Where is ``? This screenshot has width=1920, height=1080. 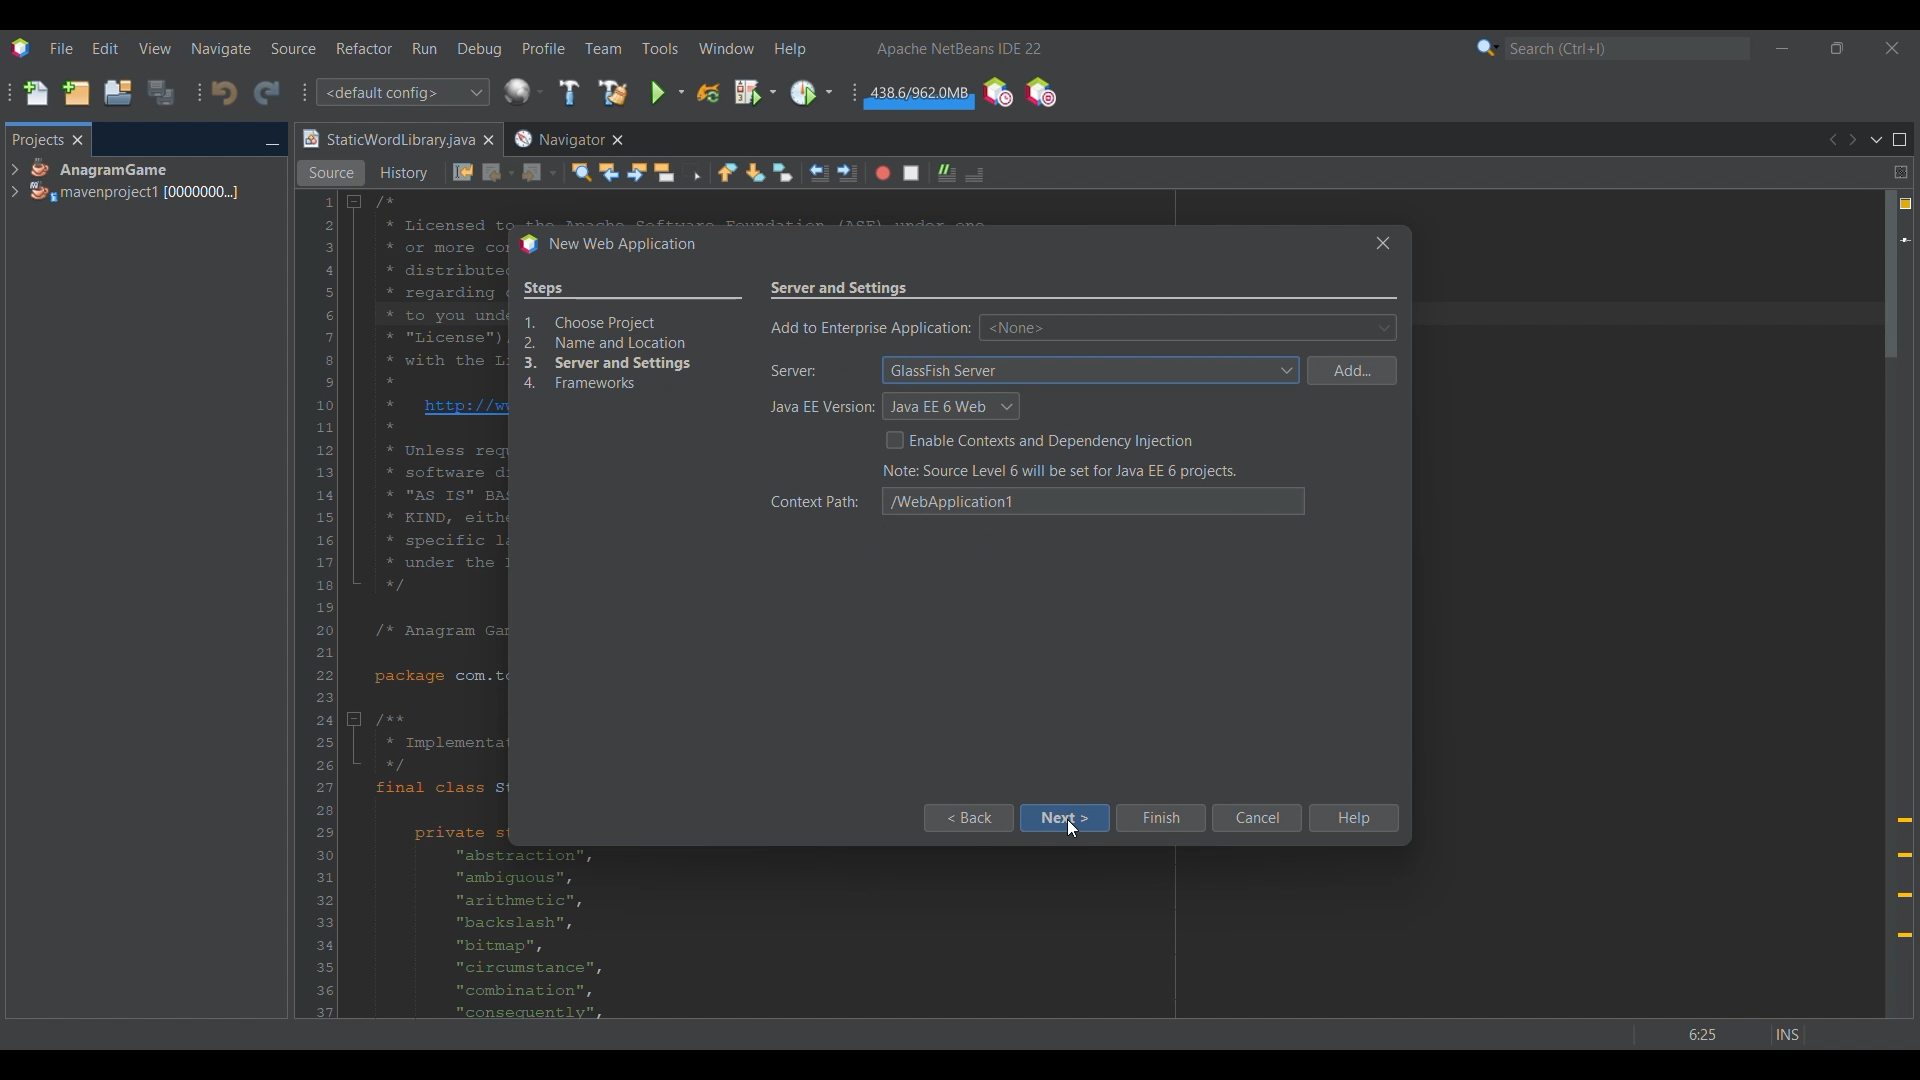
 is located at coordinates (1378, 242).